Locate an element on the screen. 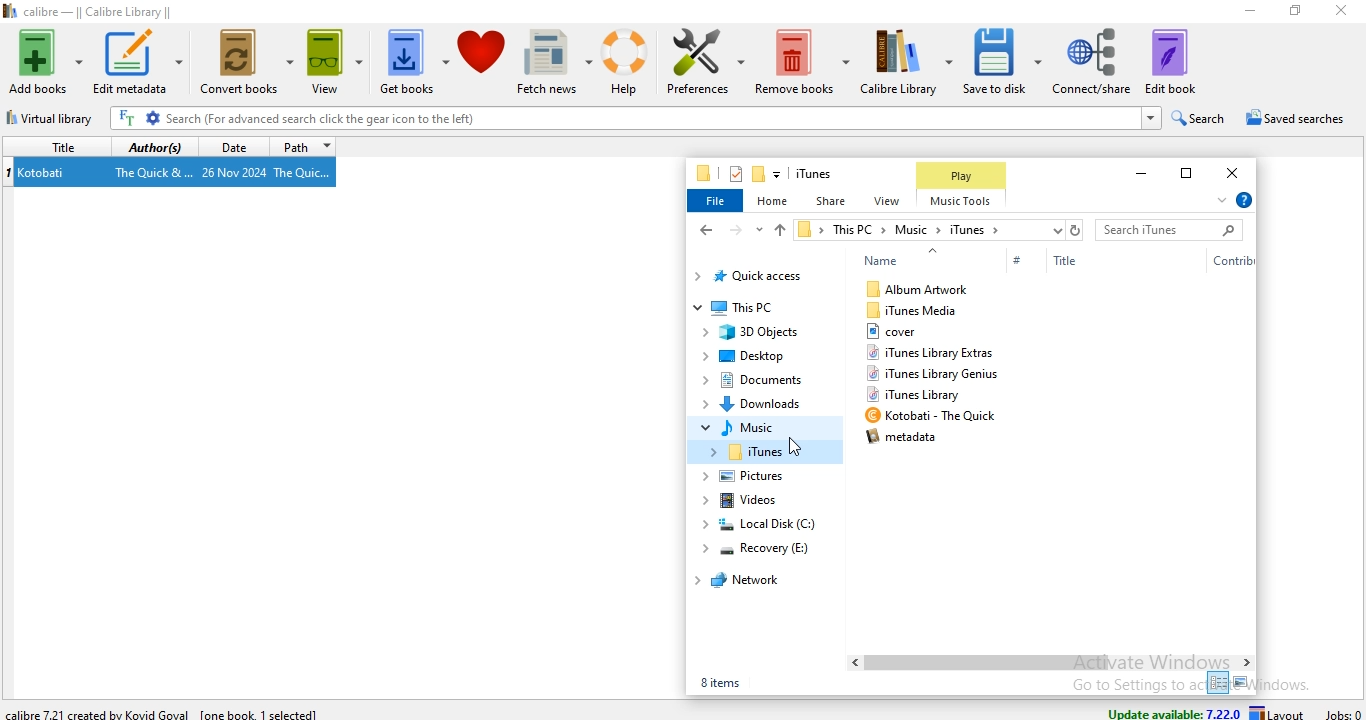 The height and width of the screenshot is (720, 1366). network is located at coordinates (748, 581).